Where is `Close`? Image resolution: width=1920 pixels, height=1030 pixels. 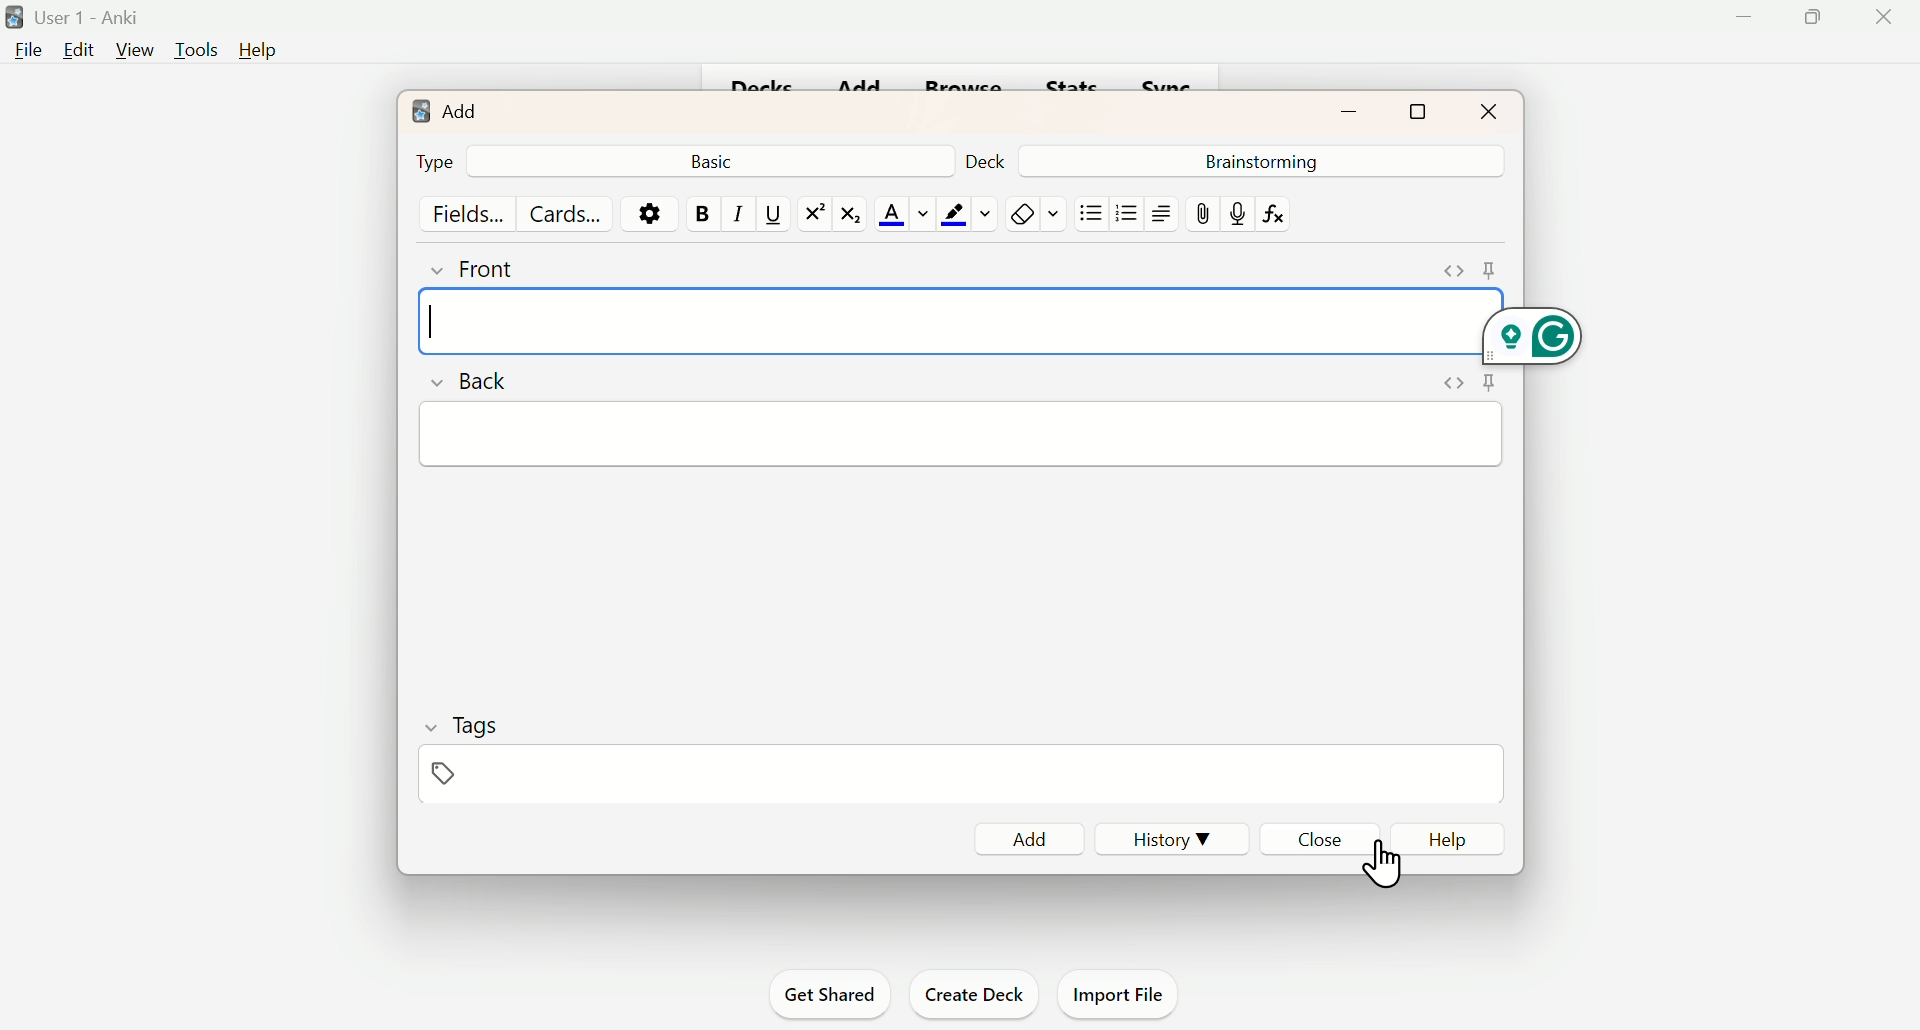 Close is located at coordinates (1885, 34).